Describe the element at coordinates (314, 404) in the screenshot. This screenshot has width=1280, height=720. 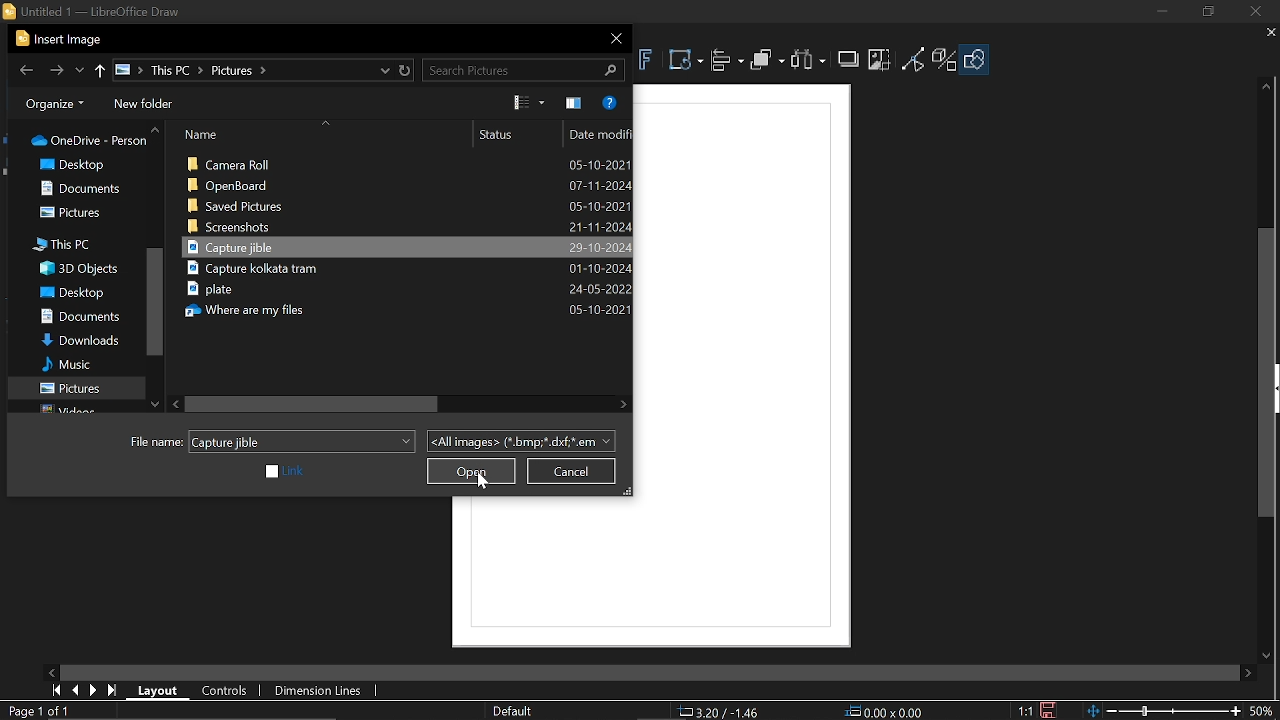
I see `Horizontal scrollbar` at that location.